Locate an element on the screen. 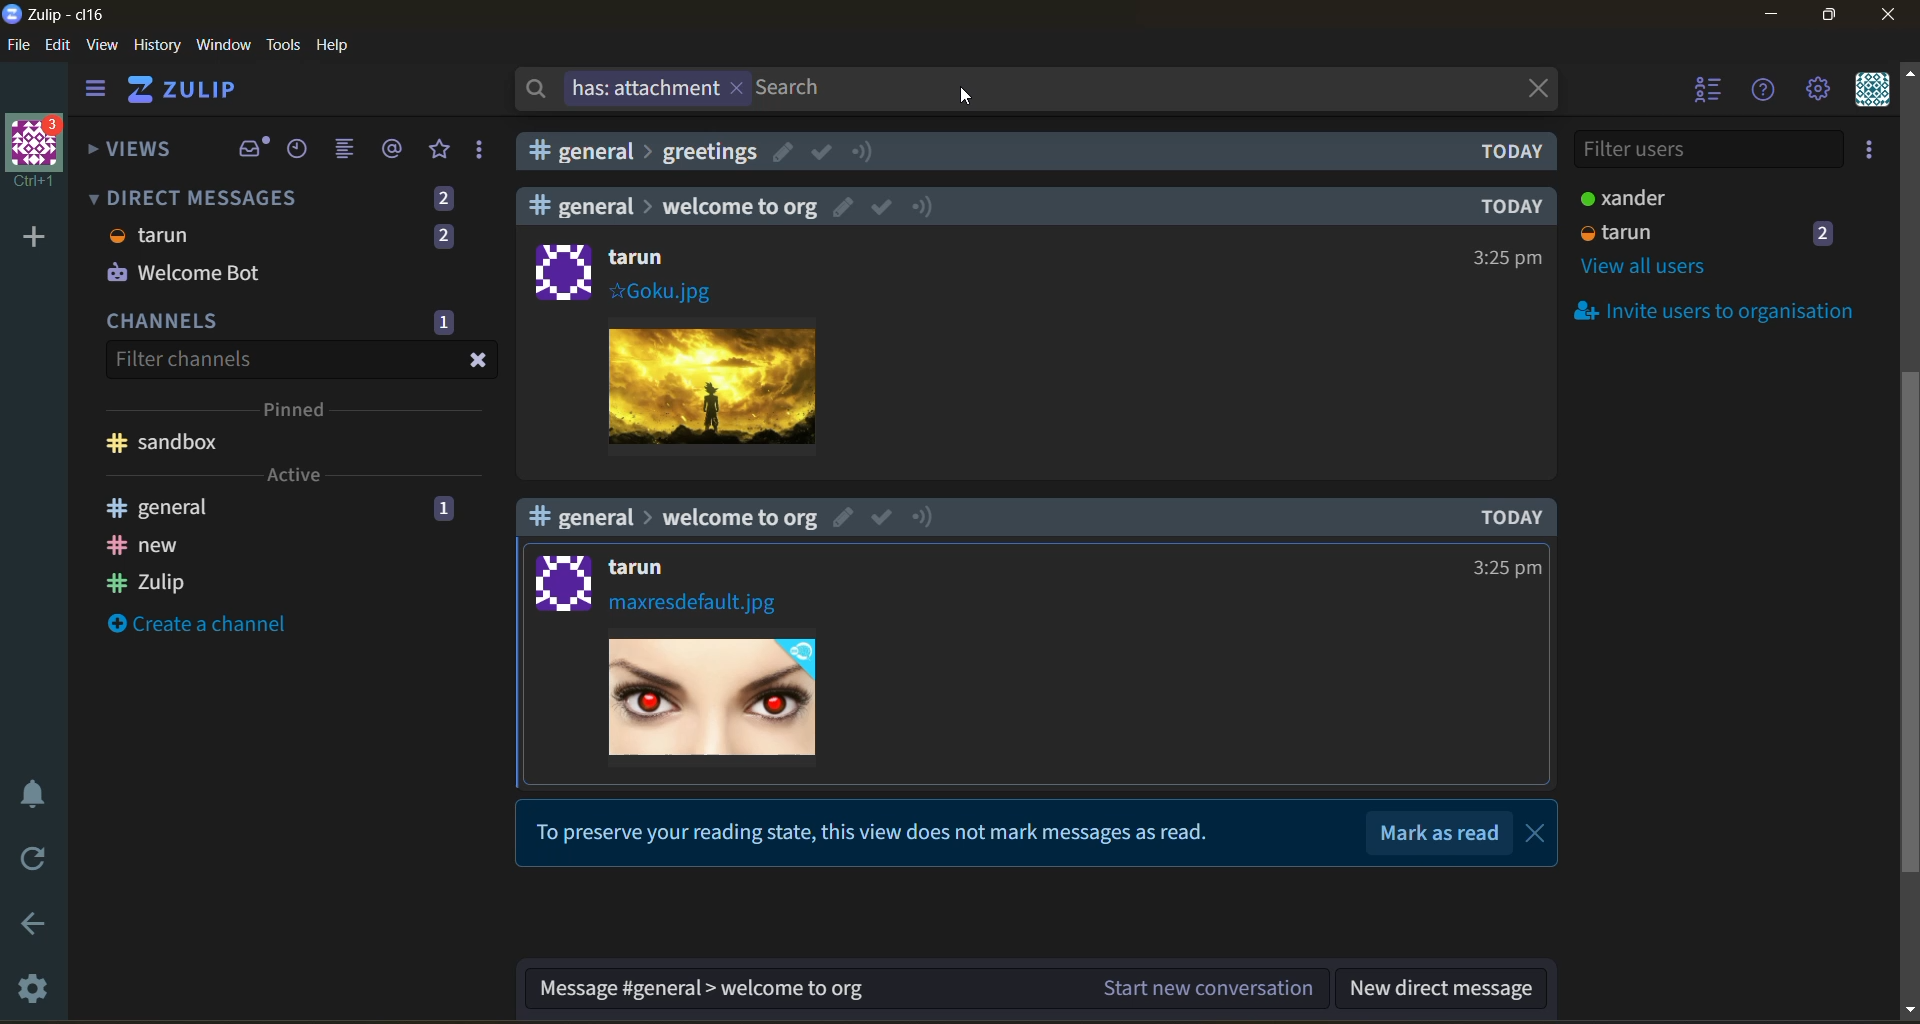 The image size is (1920, 1024). tools is located at coordinates (283, 45).